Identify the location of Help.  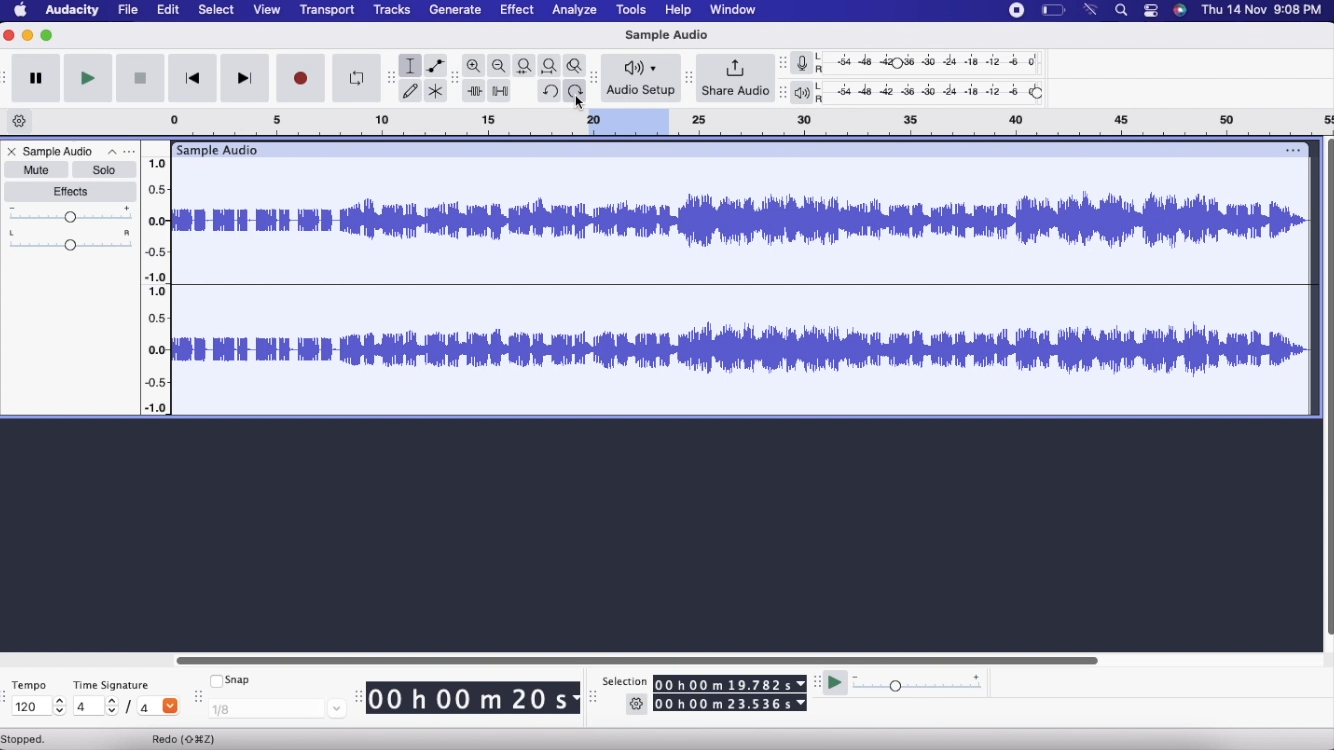
(681, 10).